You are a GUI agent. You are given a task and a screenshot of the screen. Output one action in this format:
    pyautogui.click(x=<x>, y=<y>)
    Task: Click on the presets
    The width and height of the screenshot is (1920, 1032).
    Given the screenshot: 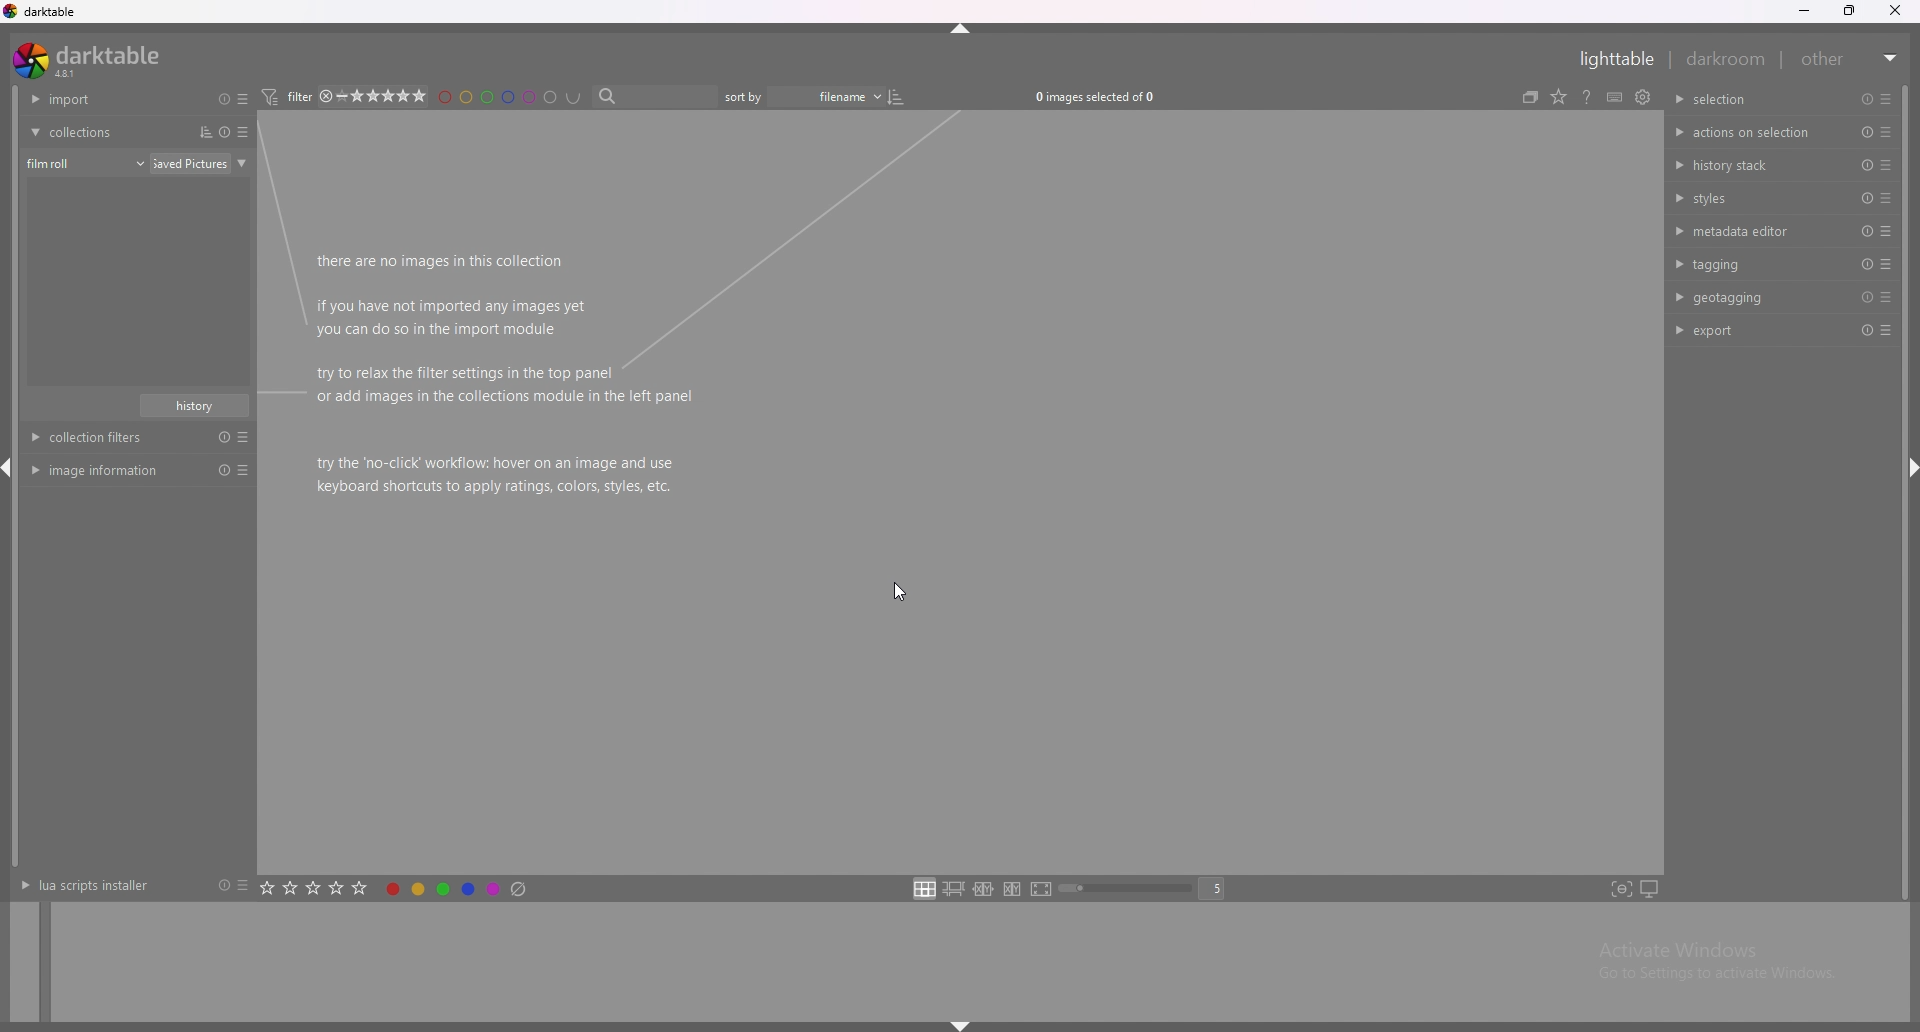 What is the action you would take?
    pyautogui.click(x=1886, y=231)
    